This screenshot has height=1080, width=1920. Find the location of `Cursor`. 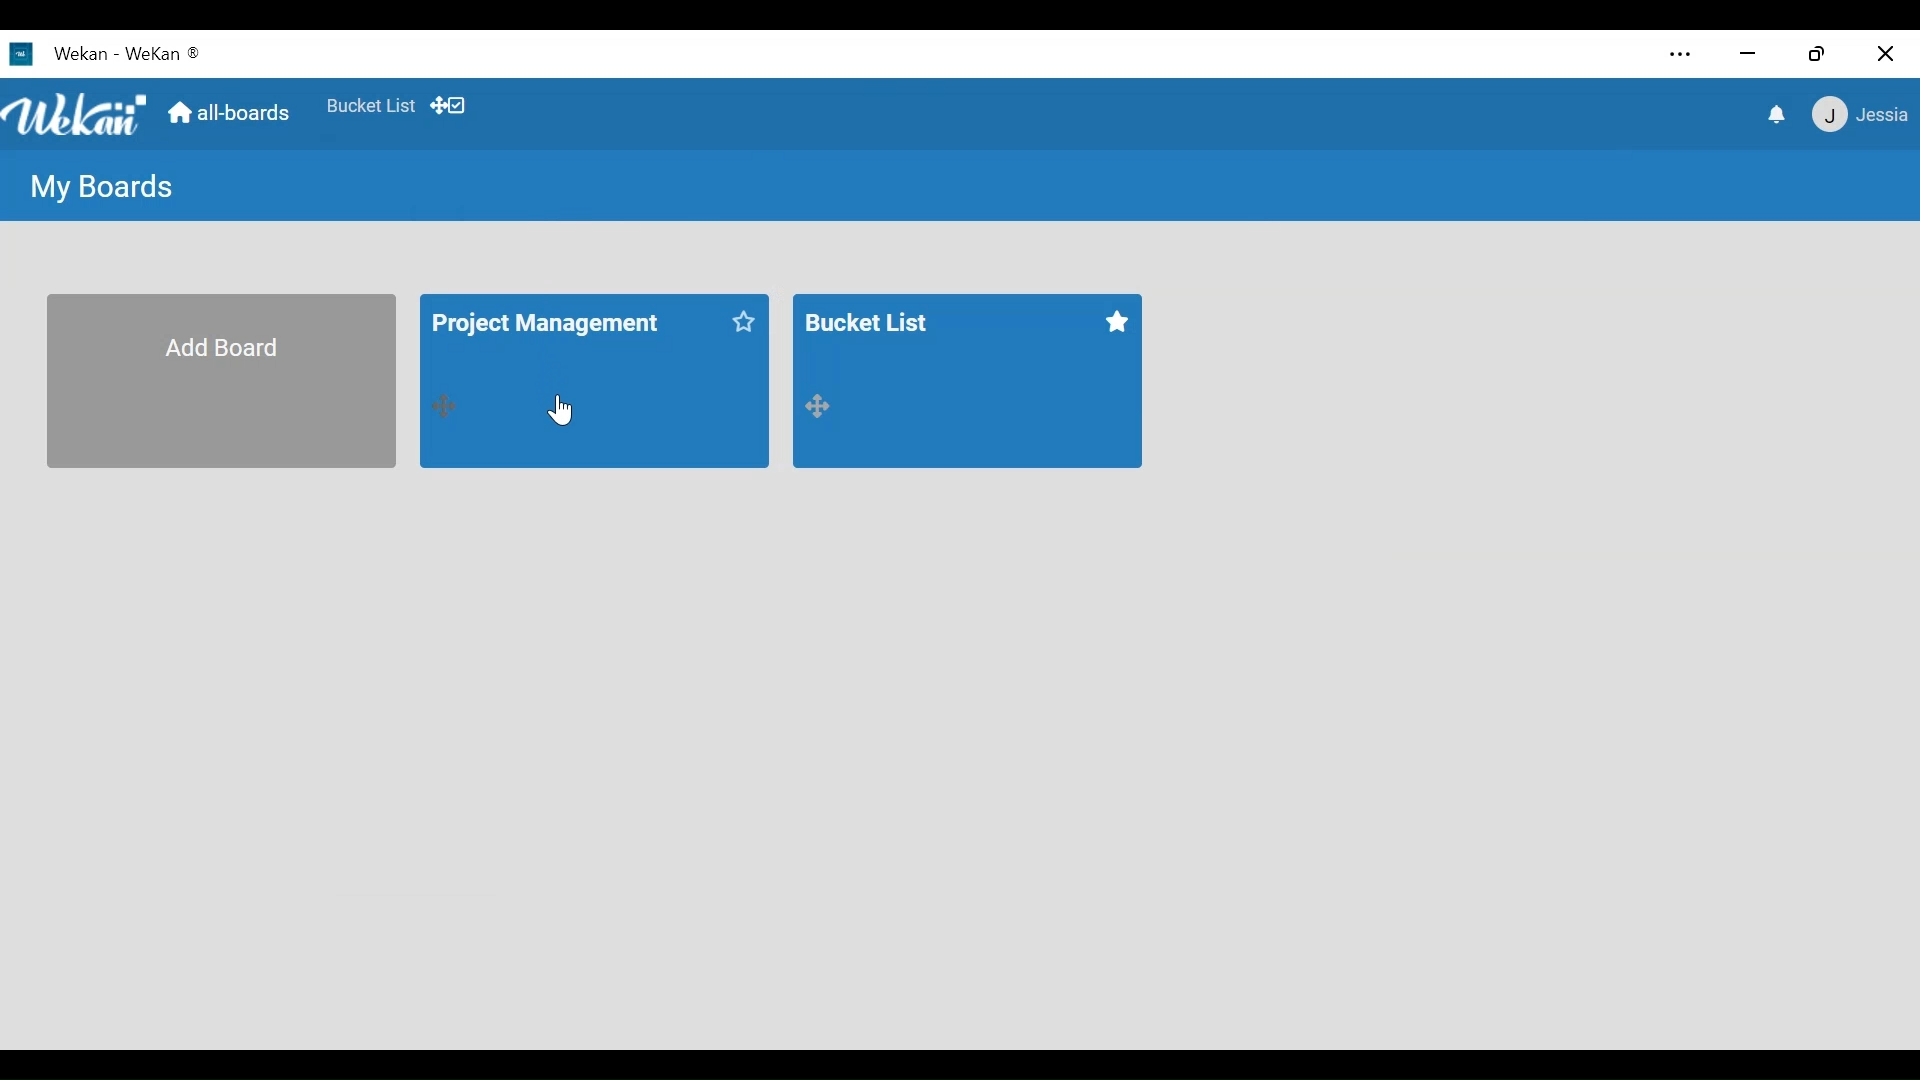

Cursor is located at coordinates (560, 409).